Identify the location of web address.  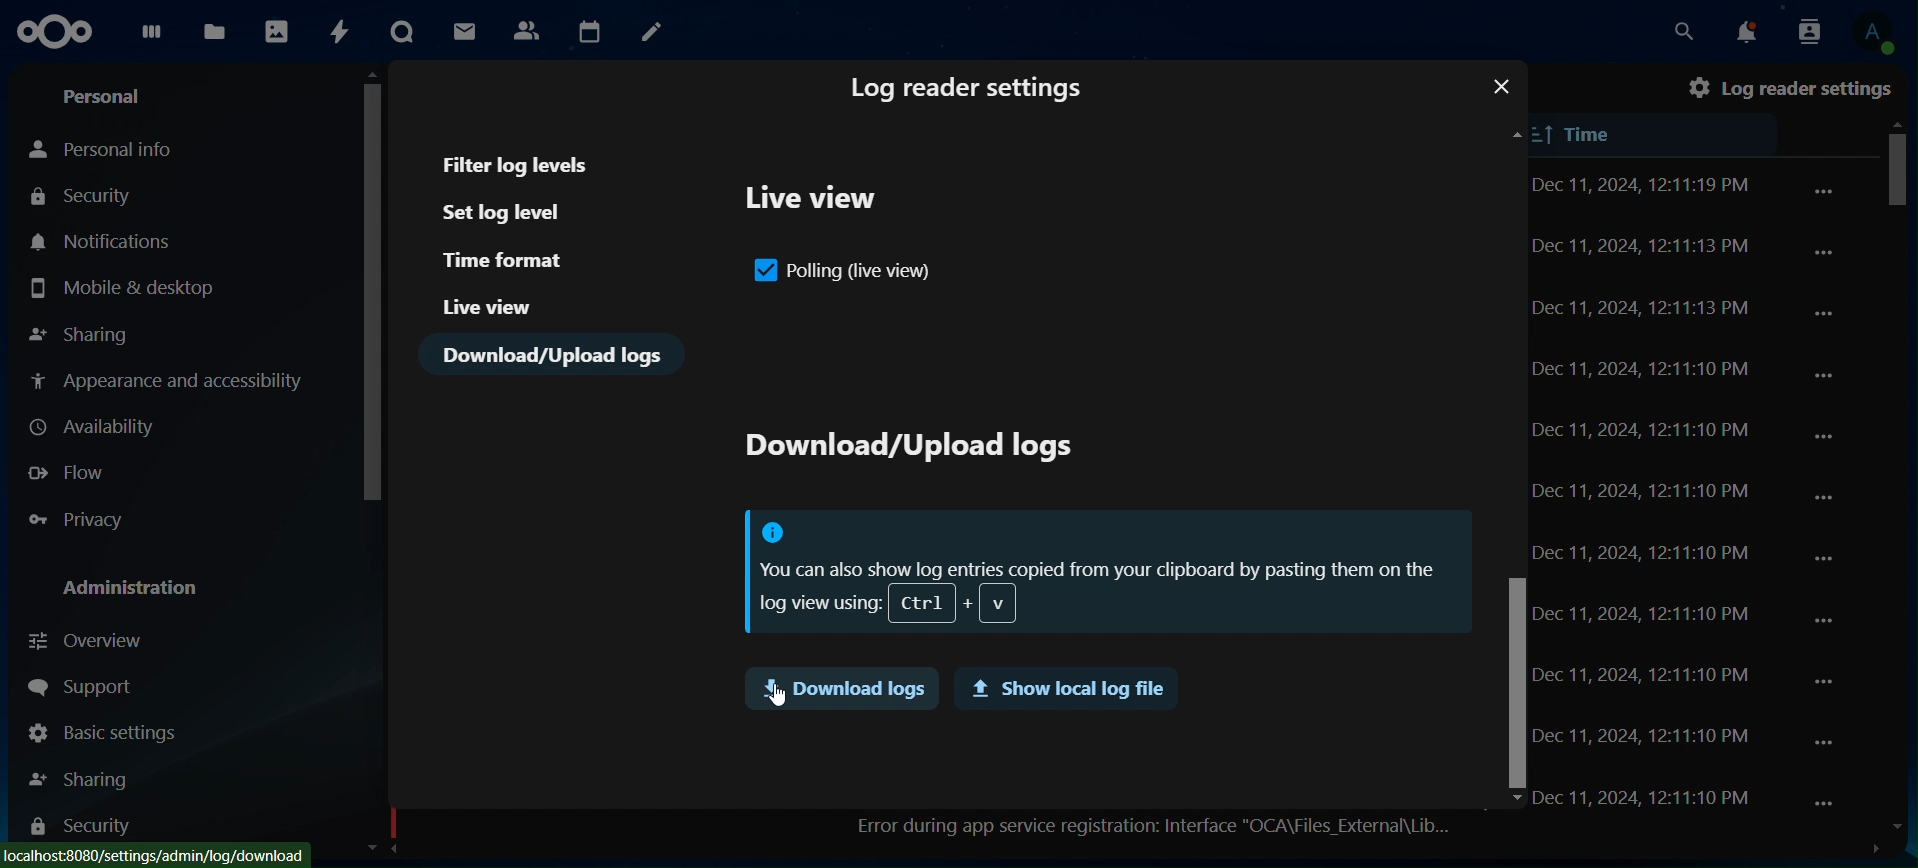
(157, 854).